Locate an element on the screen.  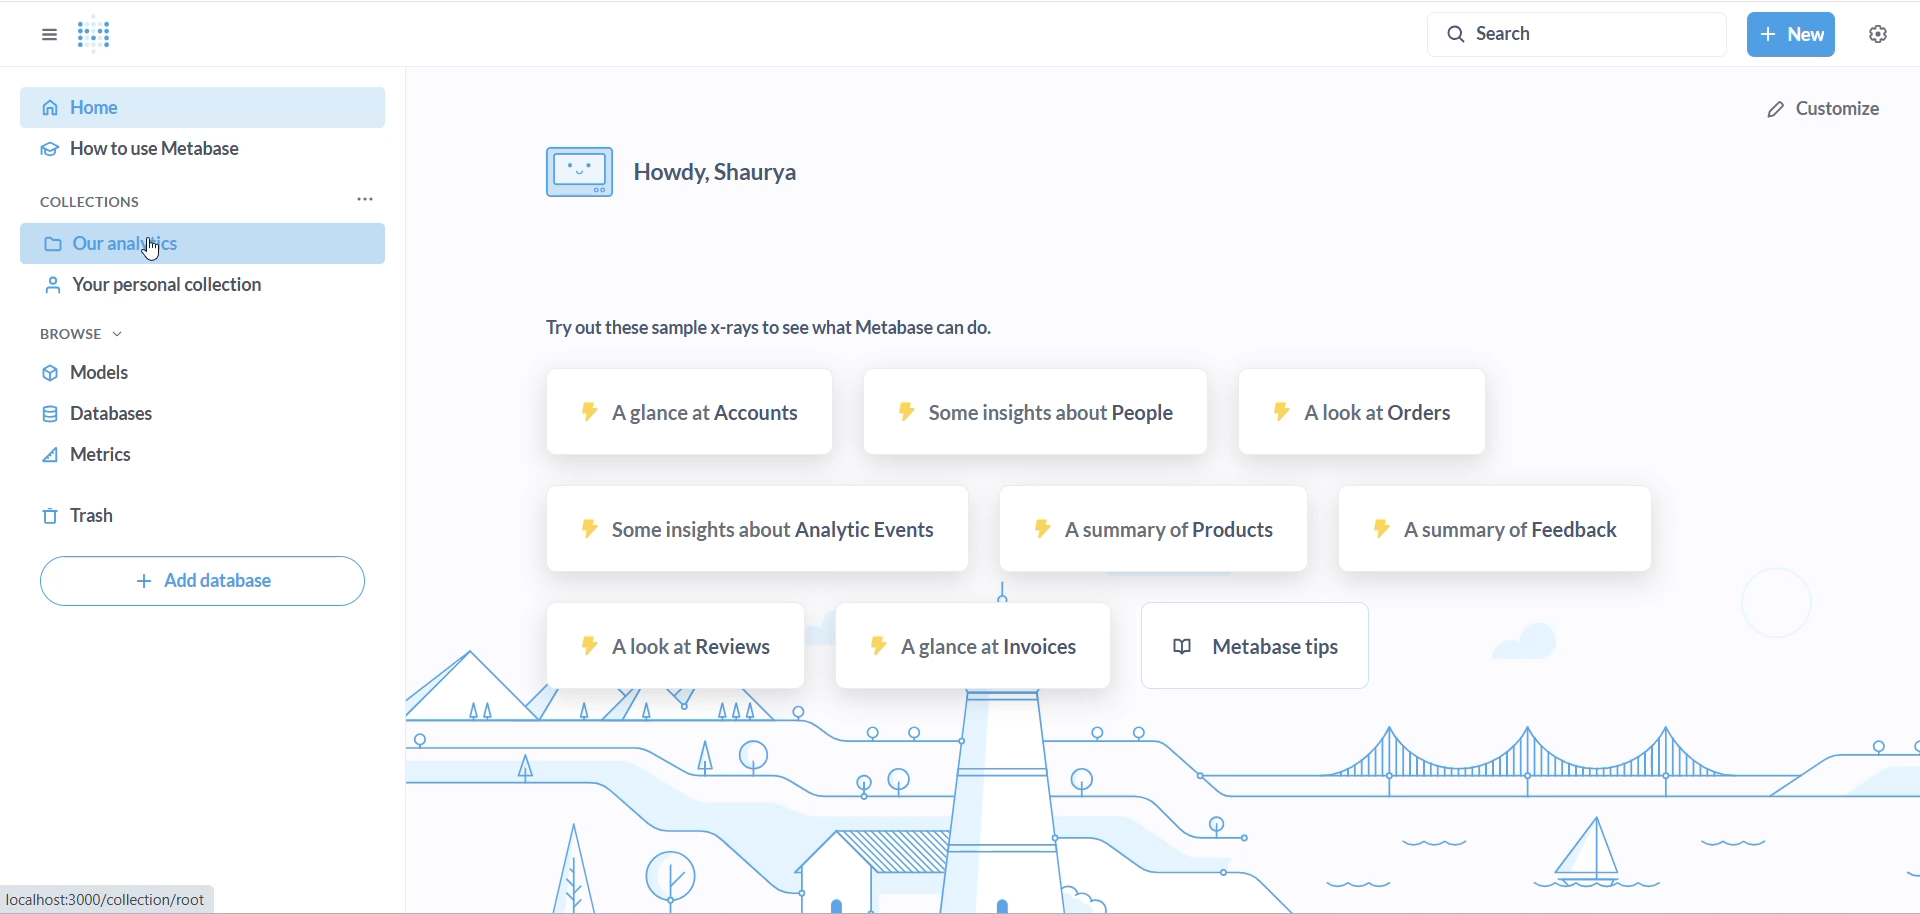
metabase logo is located at coordinates (94, 34).